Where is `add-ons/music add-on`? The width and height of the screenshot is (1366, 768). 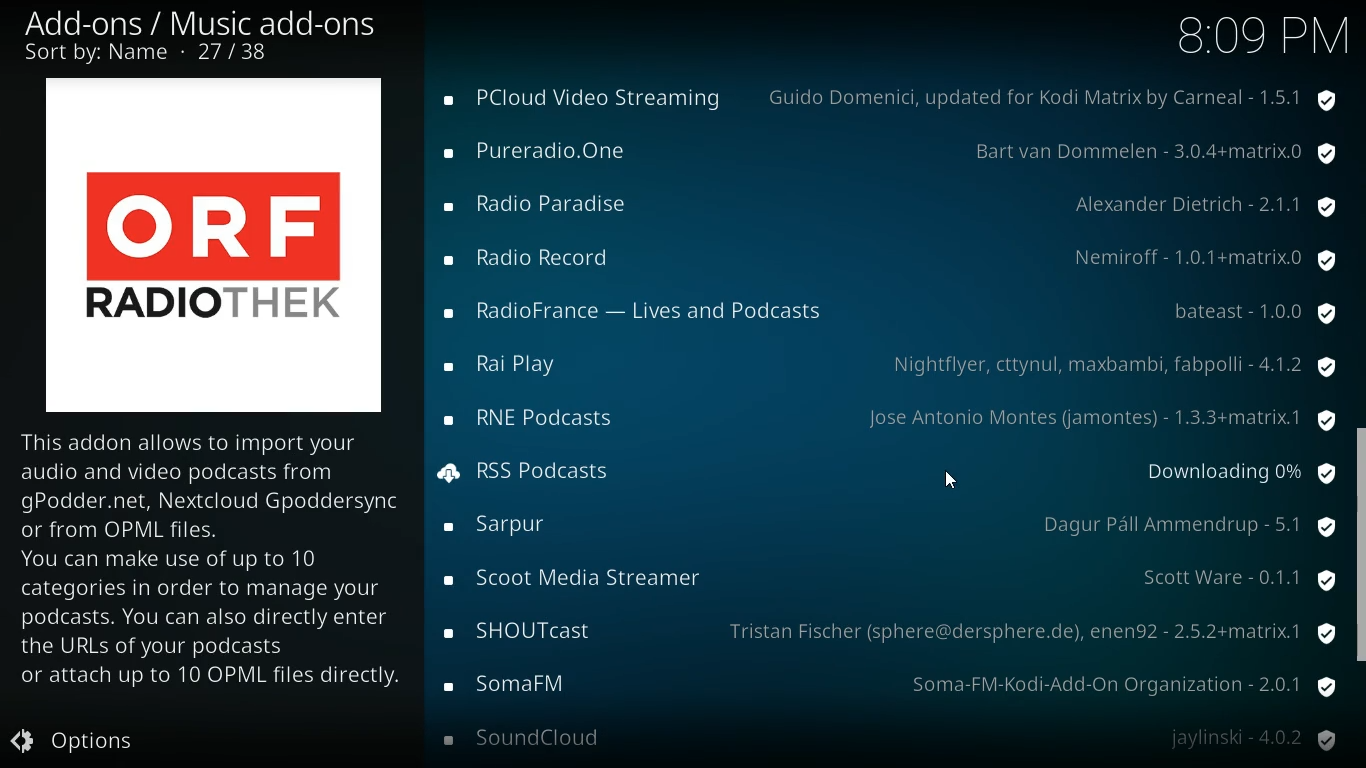 add-ons/music add-on is located at coordinates (208, 24).